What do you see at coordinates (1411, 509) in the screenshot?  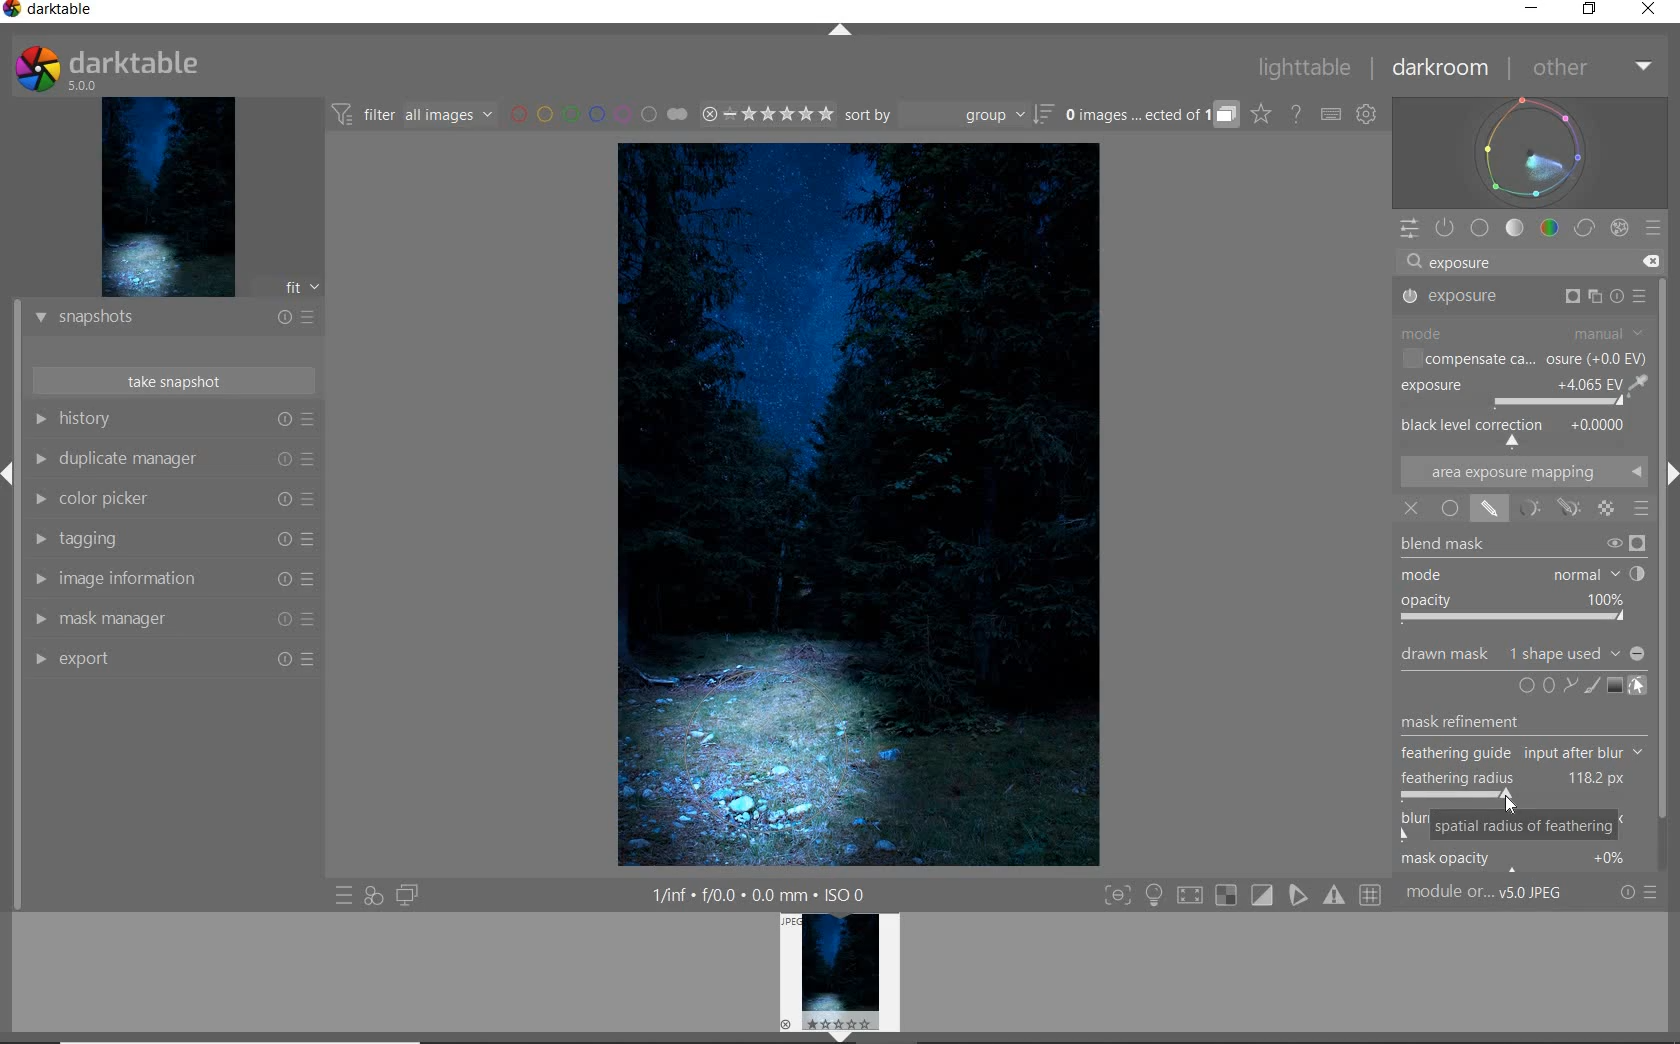 I see `OFF` at bounding box center [1411, 509].